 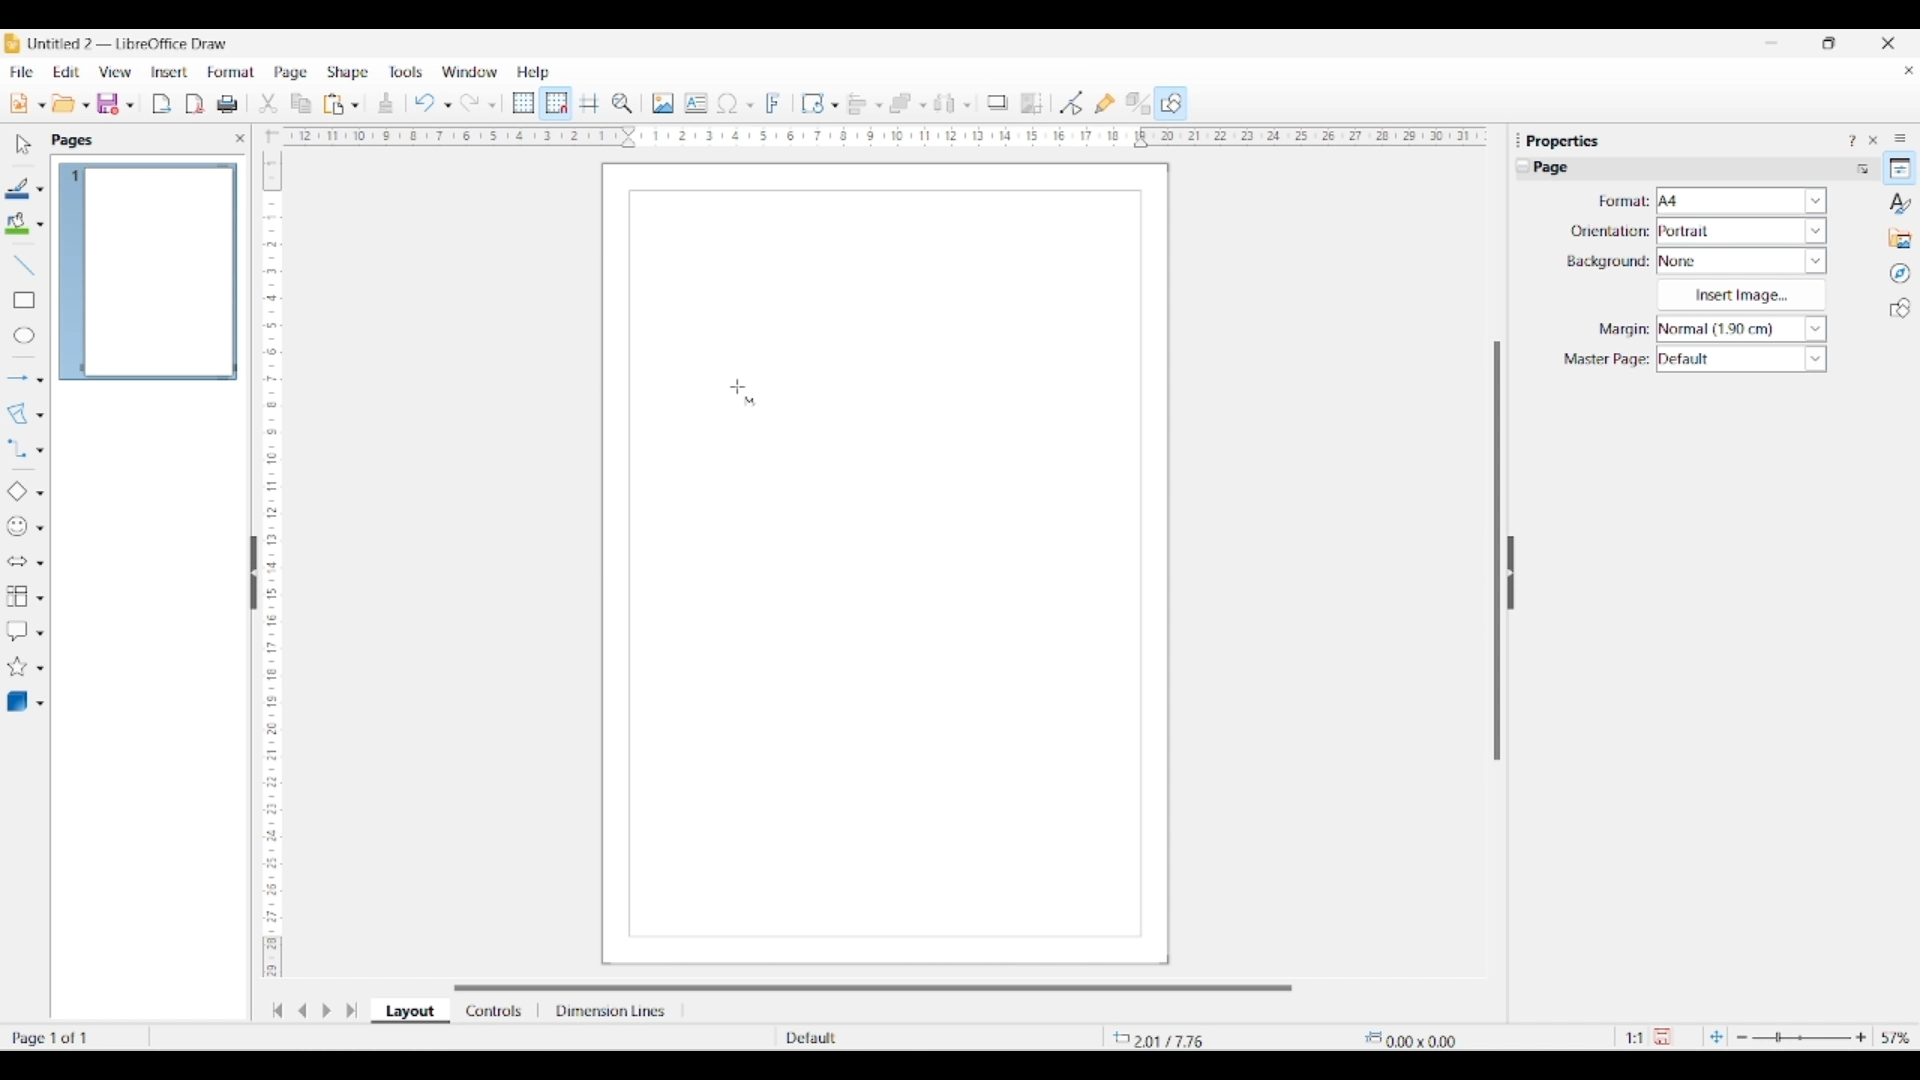 I want to click on Vertical slide bar, so click(x=1497, y=551).